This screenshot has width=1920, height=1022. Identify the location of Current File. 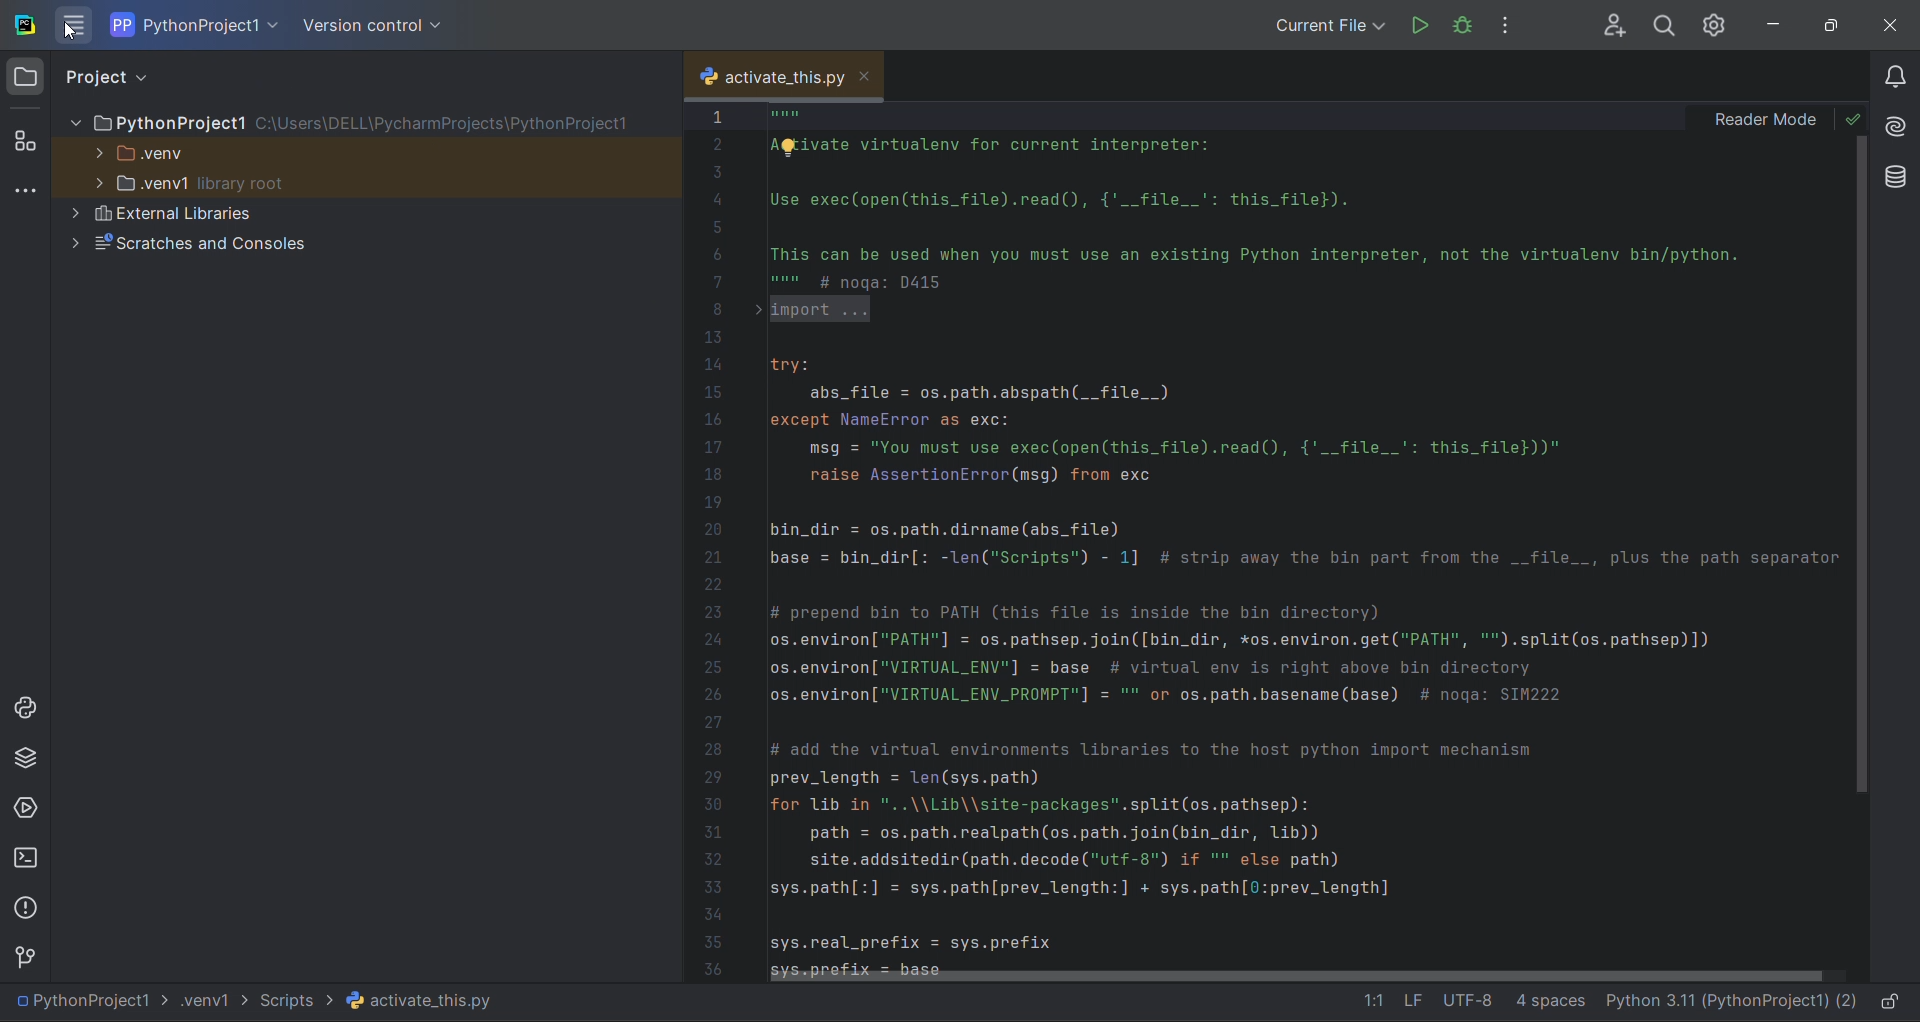
(1331, 27).